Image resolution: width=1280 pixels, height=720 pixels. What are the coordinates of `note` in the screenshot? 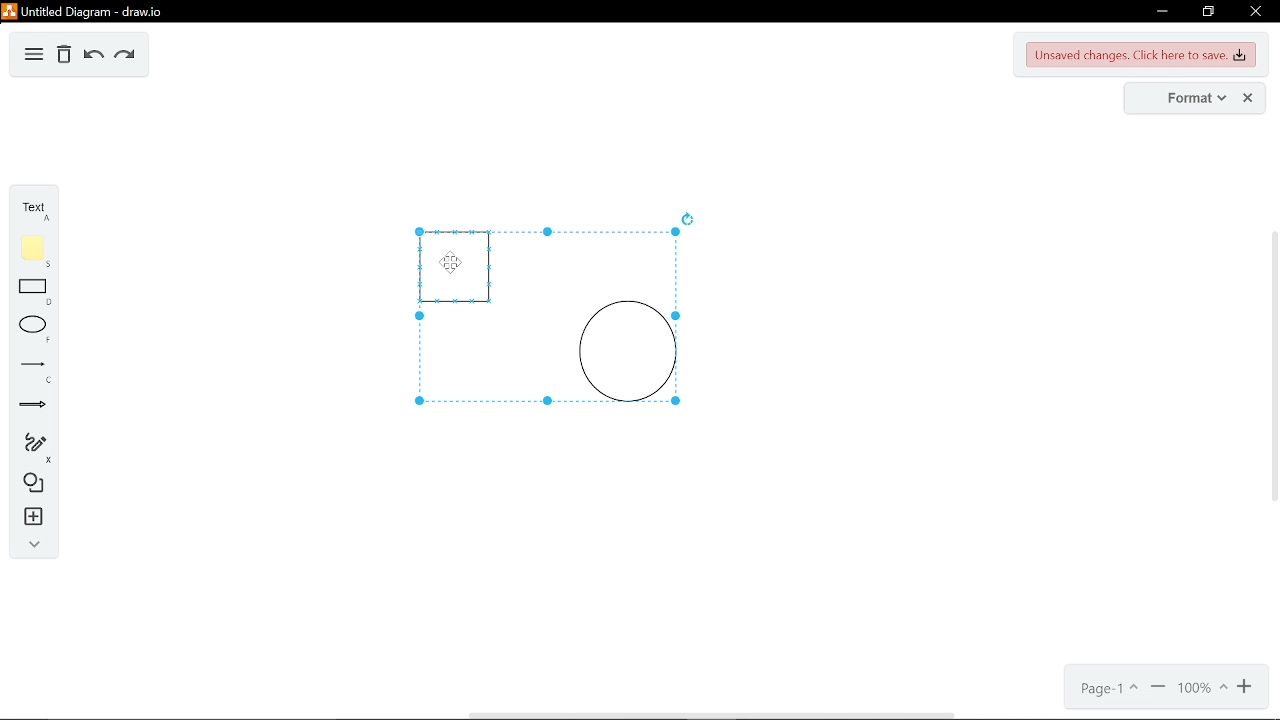 It's located at (33, 250).